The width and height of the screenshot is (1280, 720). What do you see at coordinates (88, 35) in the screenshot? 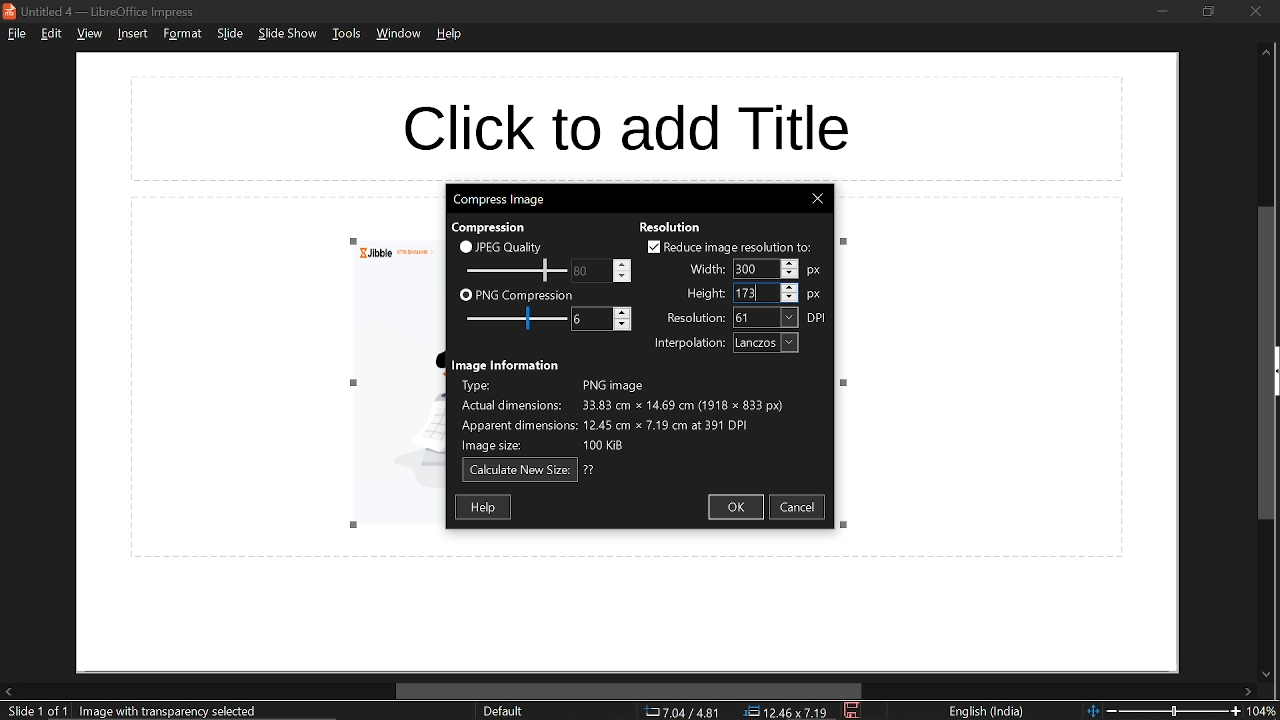
I see `view` at bounding box center [88, 35].